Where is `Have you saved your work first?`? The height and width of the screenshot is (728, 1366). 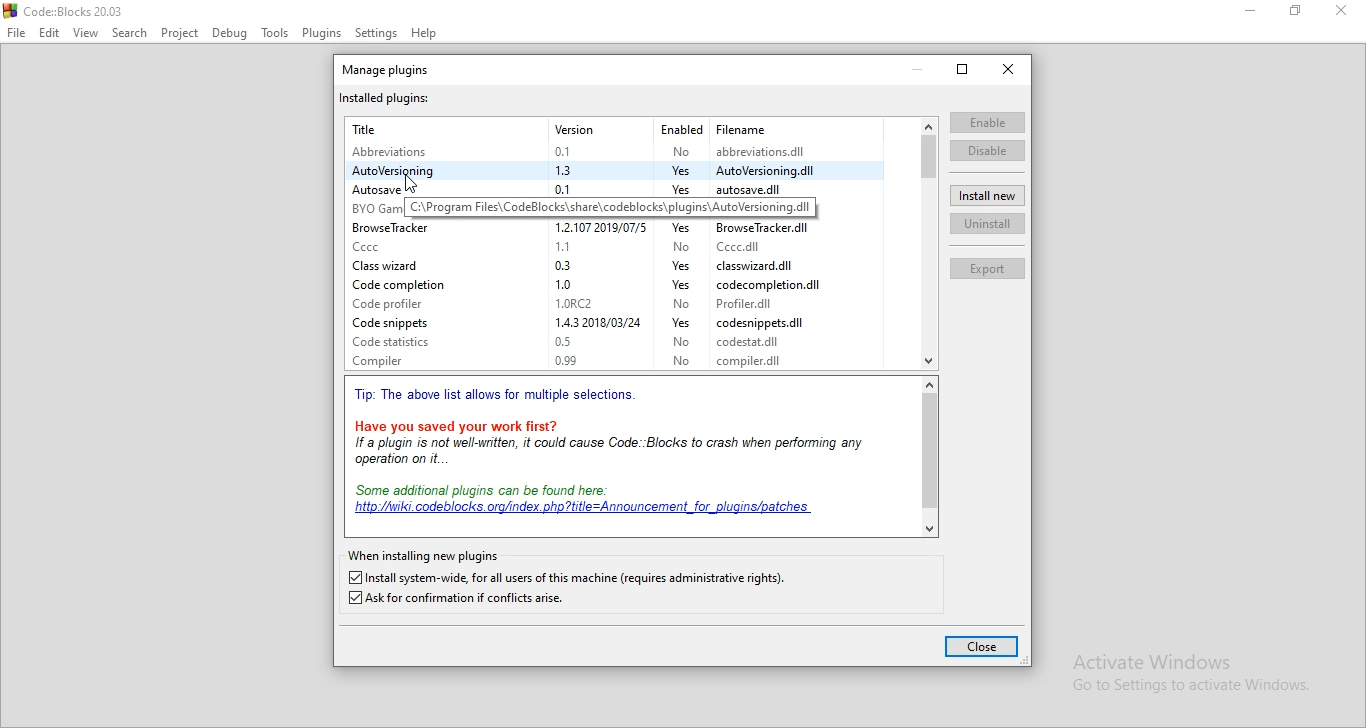
Have you saved your work first? is located at coordinates (462, 425).